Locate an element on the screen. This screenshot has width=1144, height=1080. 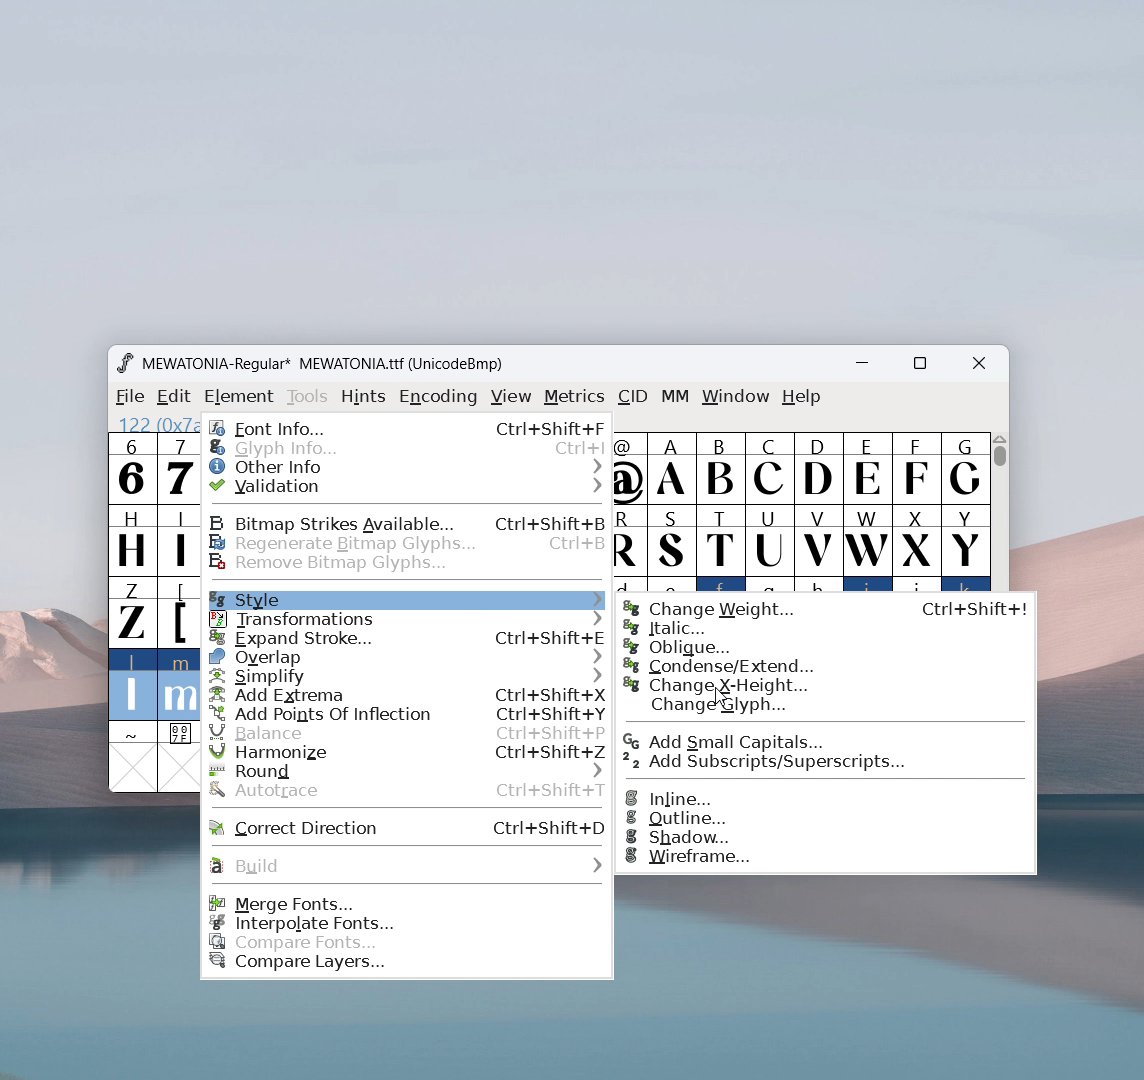
Vertical is located at coordinates (1001, 511).